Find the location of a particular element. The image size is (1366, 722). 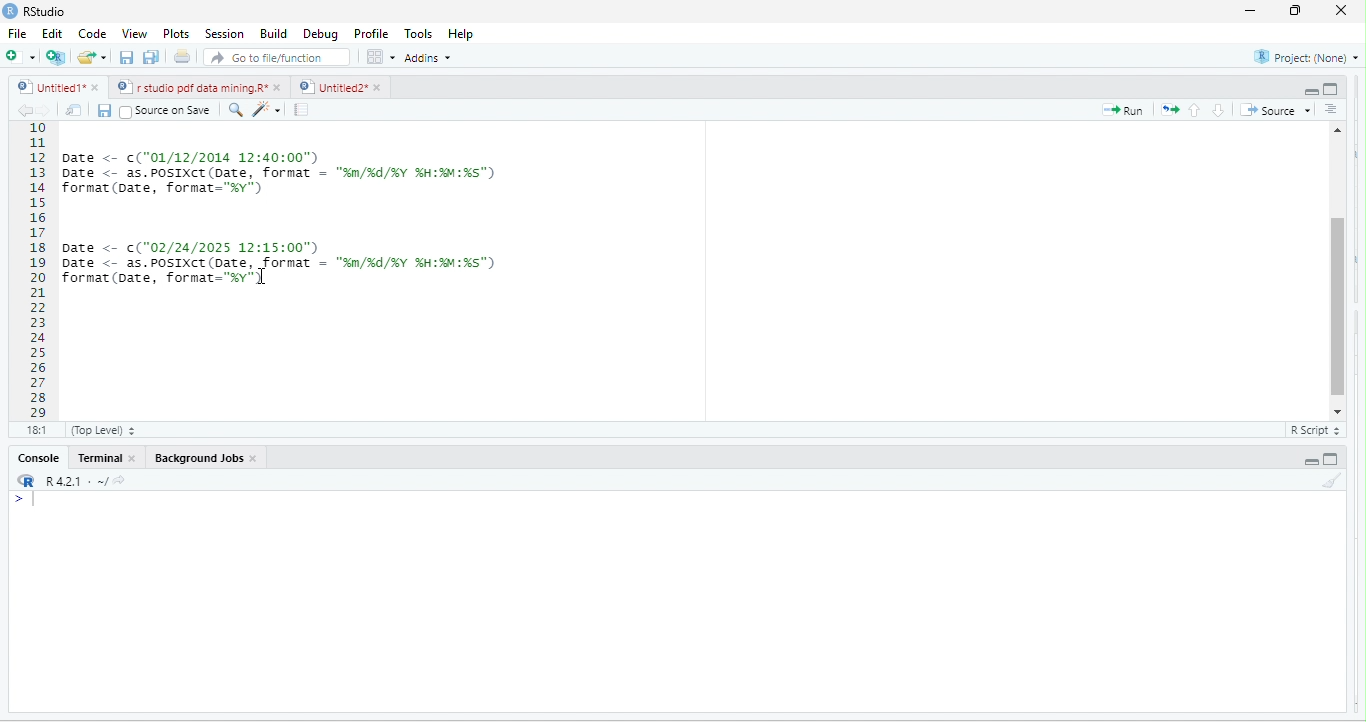

hide console is located at coordinates (1334, 458).